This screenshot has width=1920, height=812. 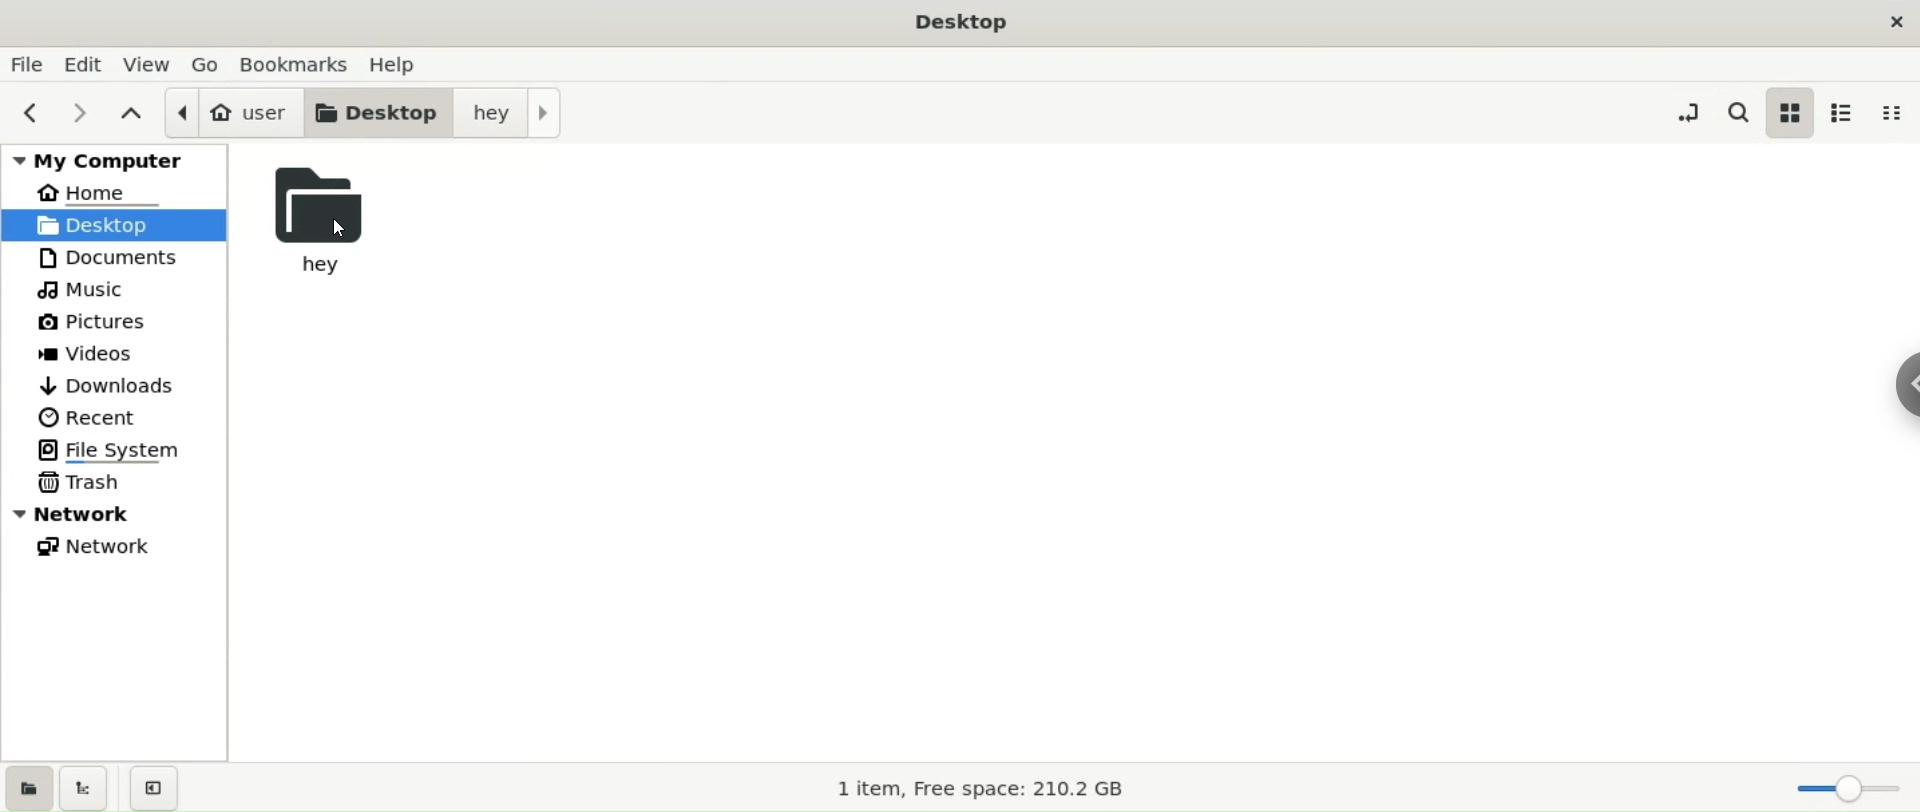 I want to click on previous, so click(x=32, y=114).